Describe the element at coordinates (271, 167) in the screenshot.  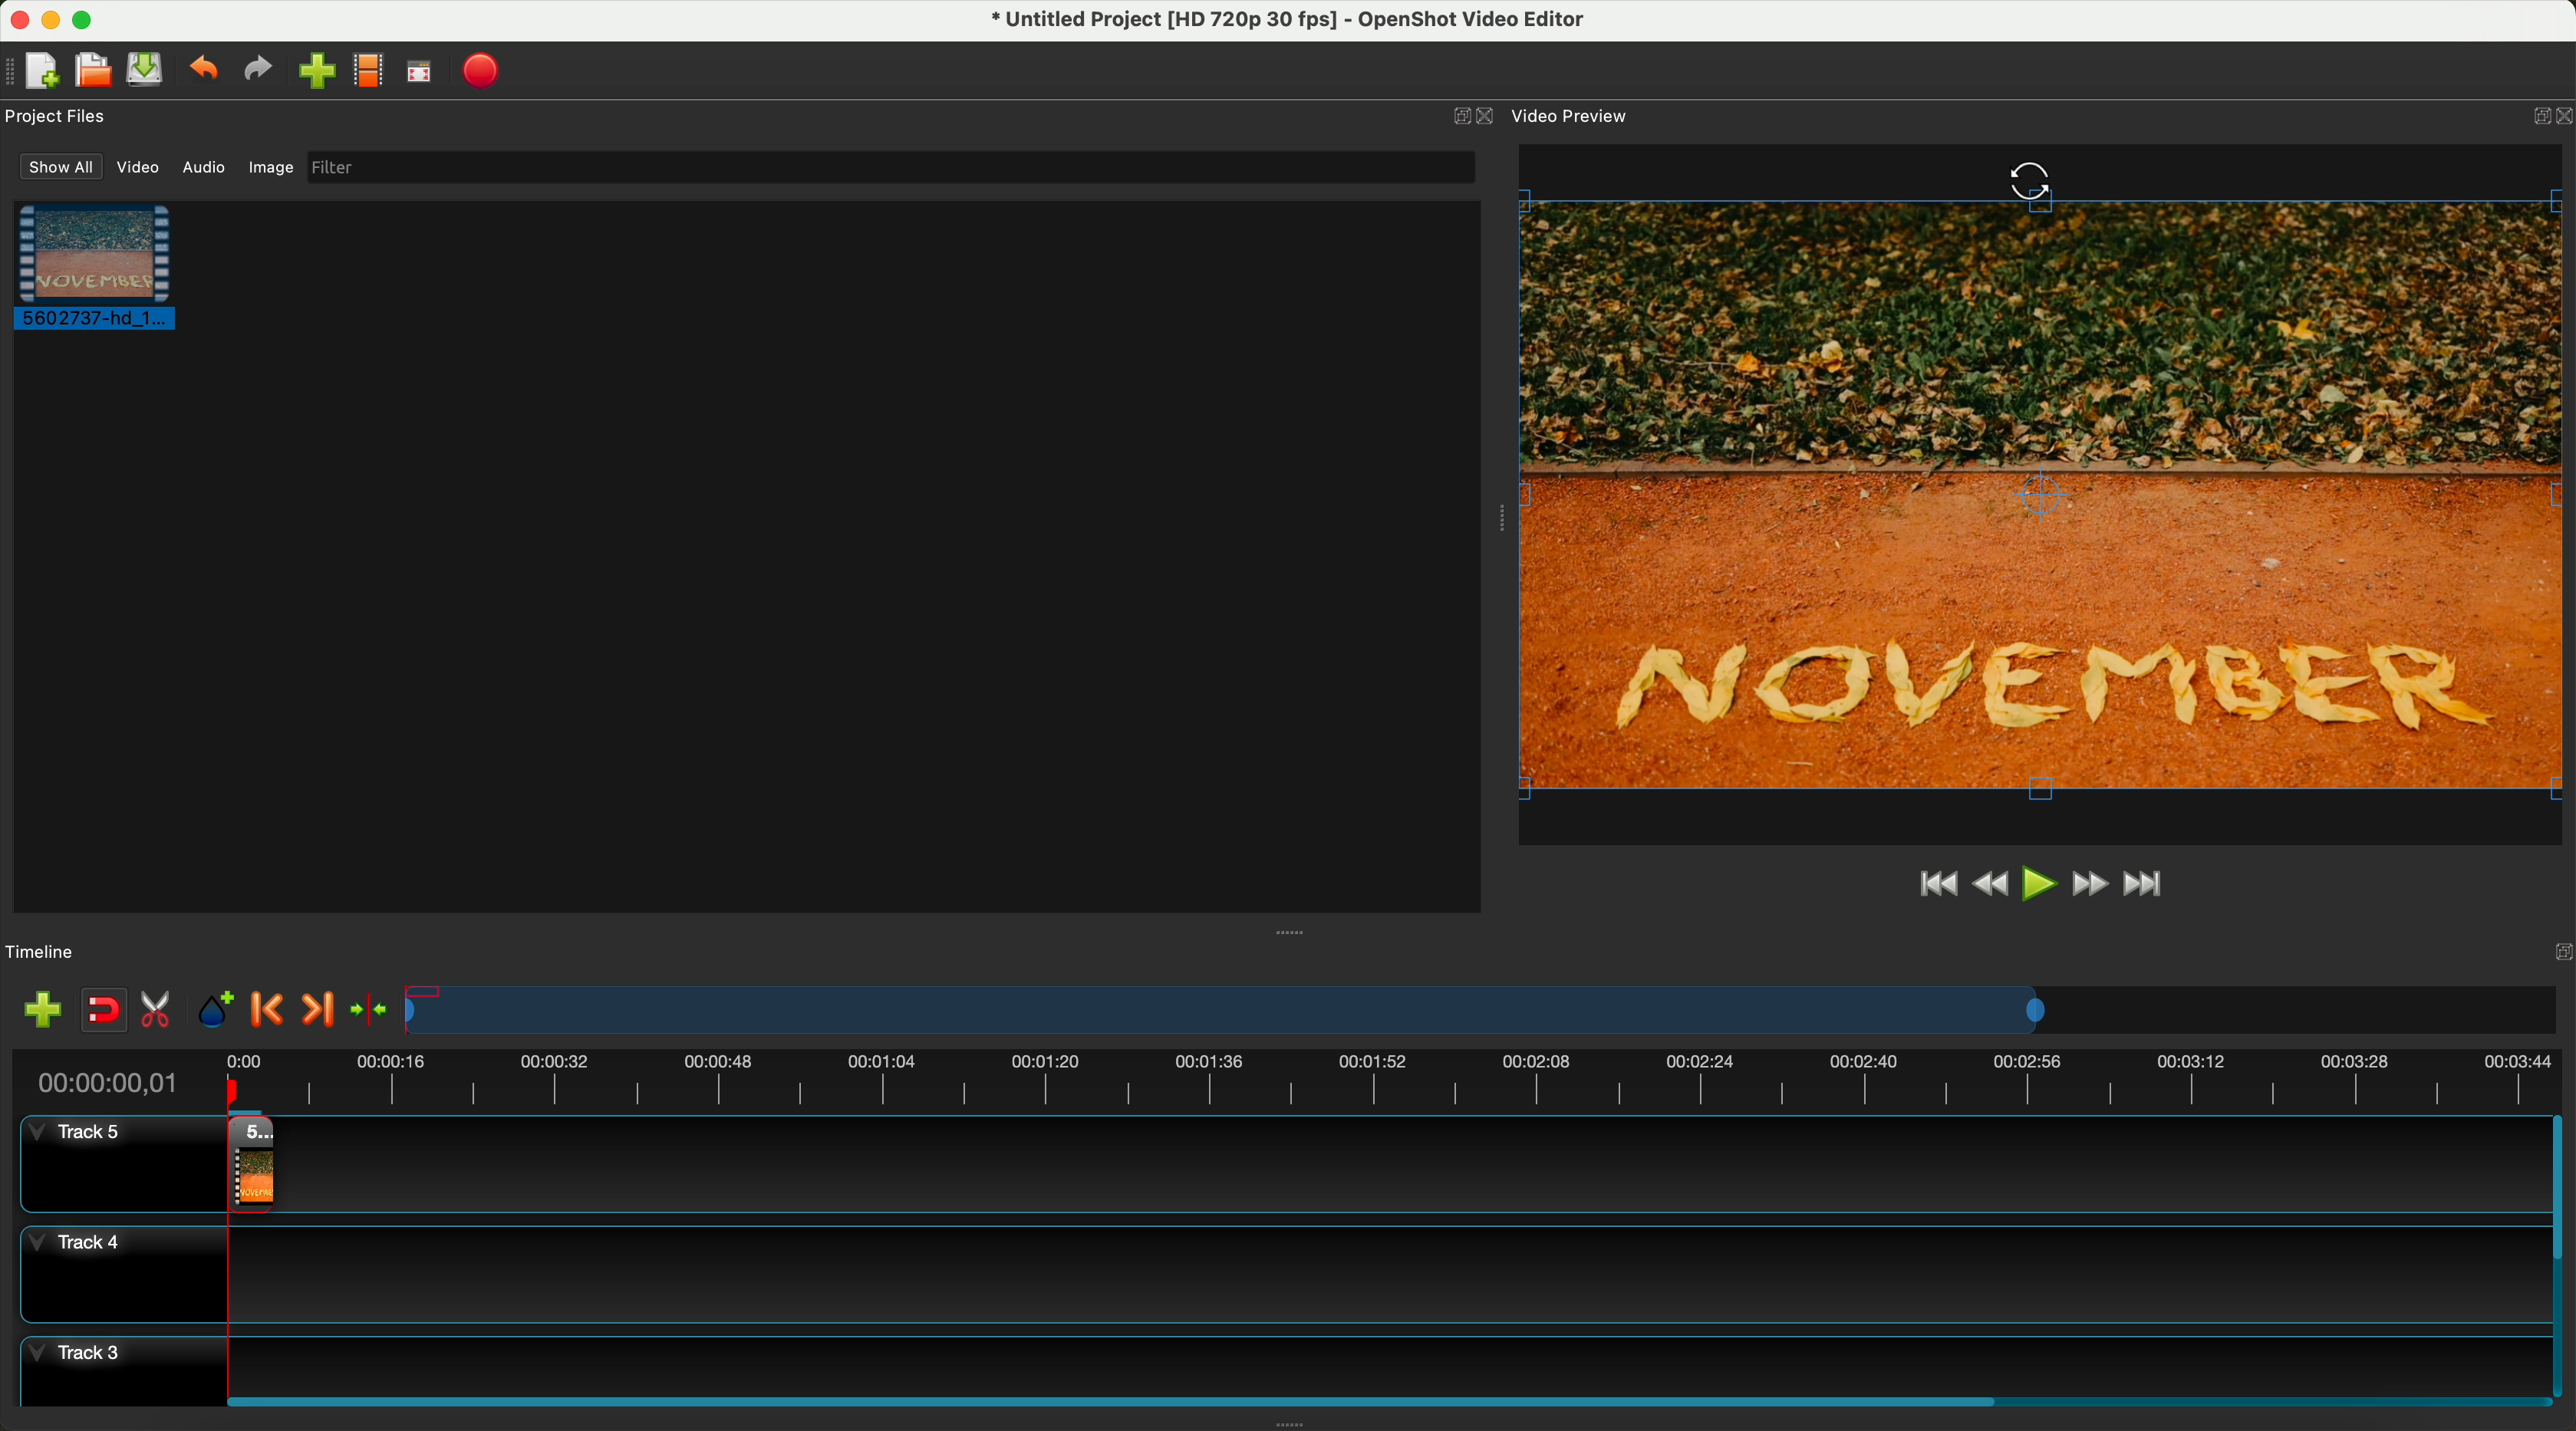
I see `image` at that location.